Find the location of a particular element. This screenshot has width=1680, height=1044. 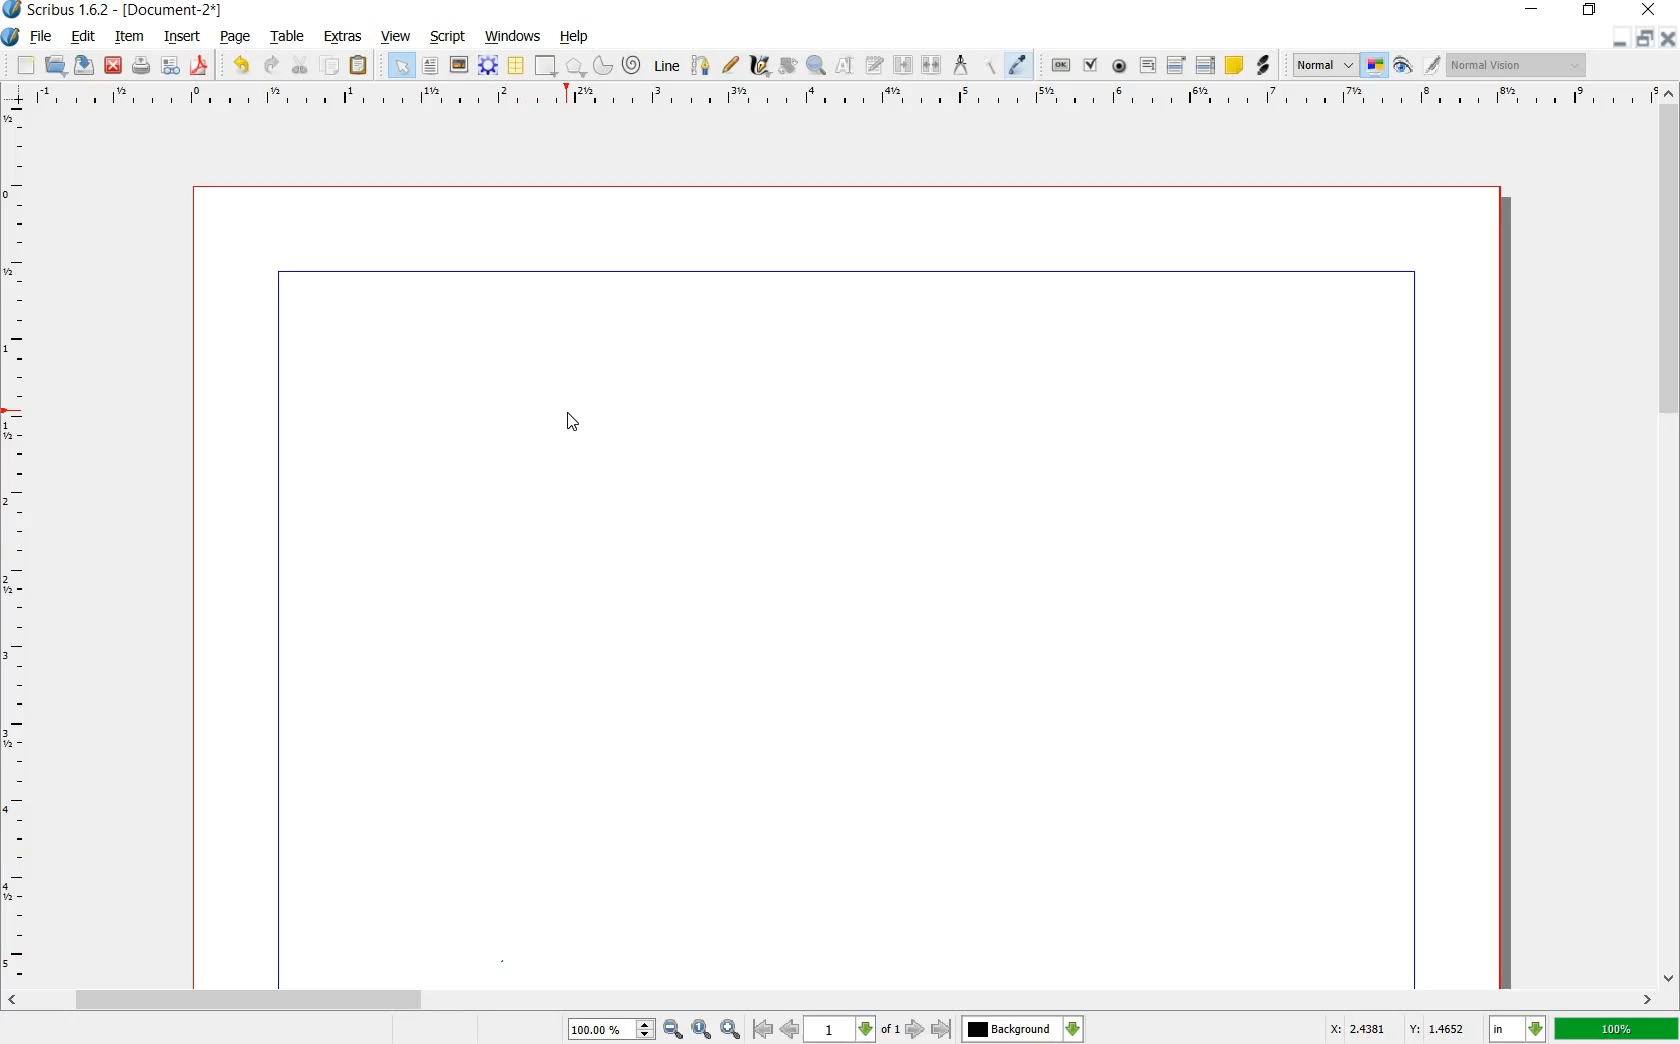

FREEHAND LINE is located at coordinates (731, 66).